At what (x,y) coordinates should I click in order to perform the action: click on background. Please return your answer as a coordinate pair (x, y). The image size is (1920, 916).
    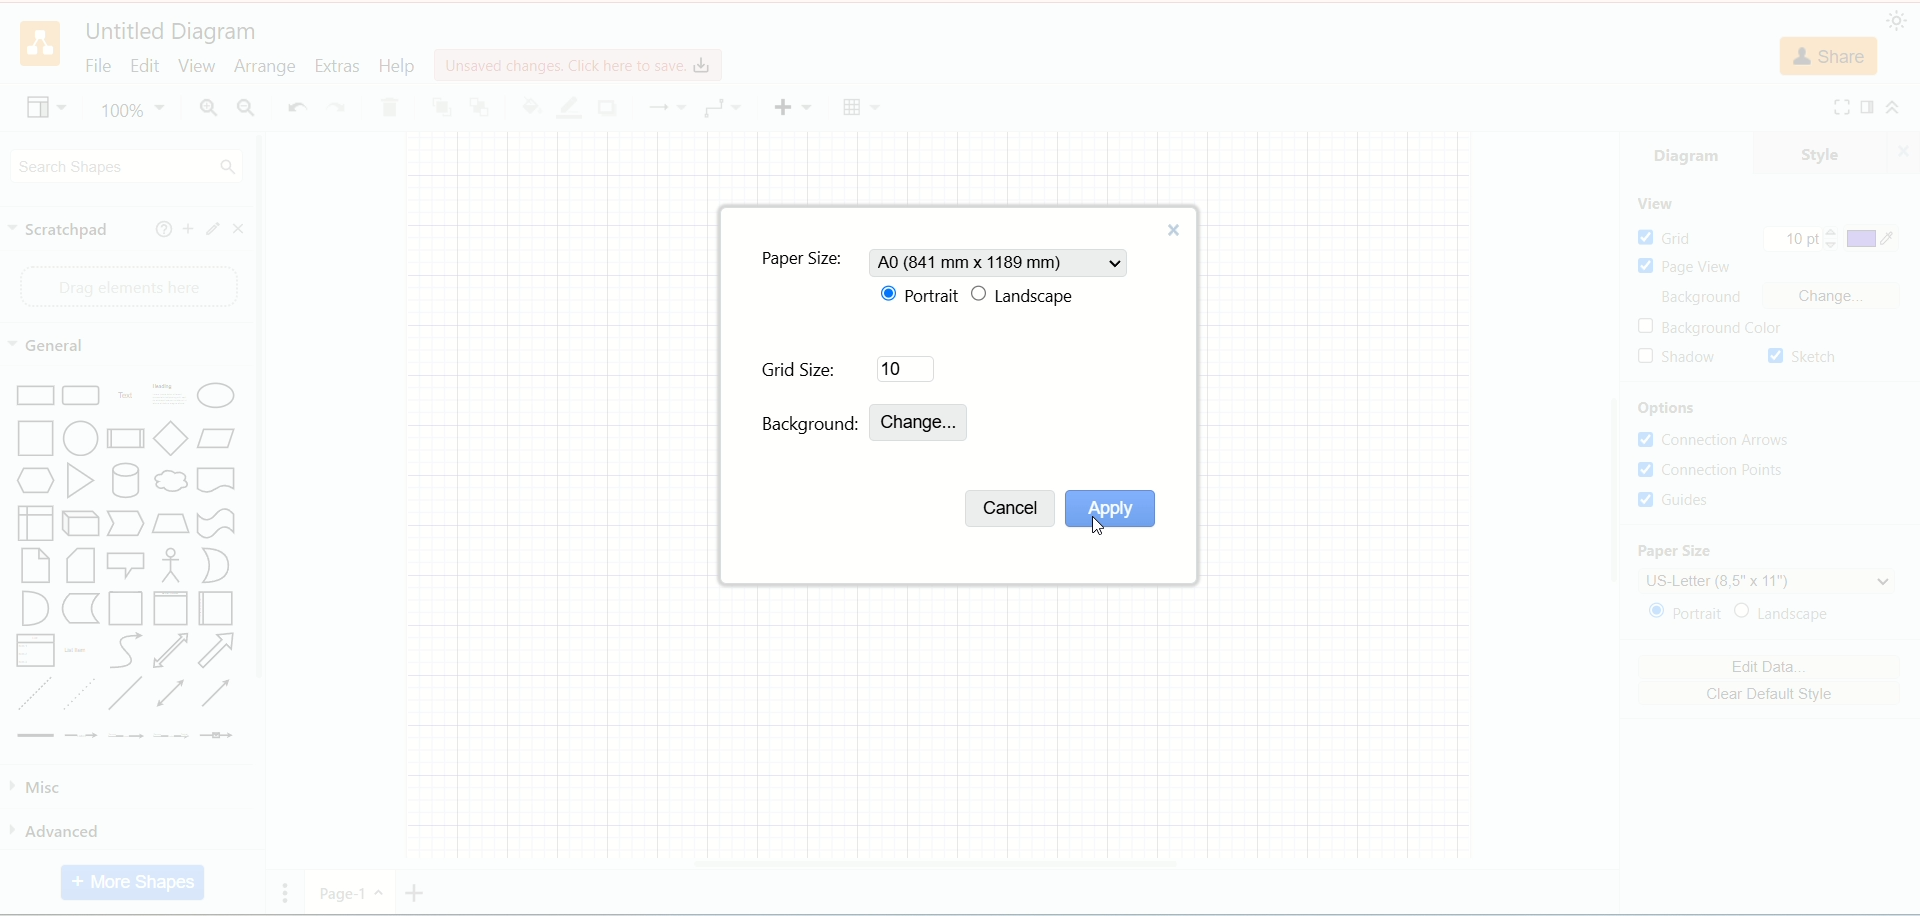
    Looking at the image, I should click on (811, 424).